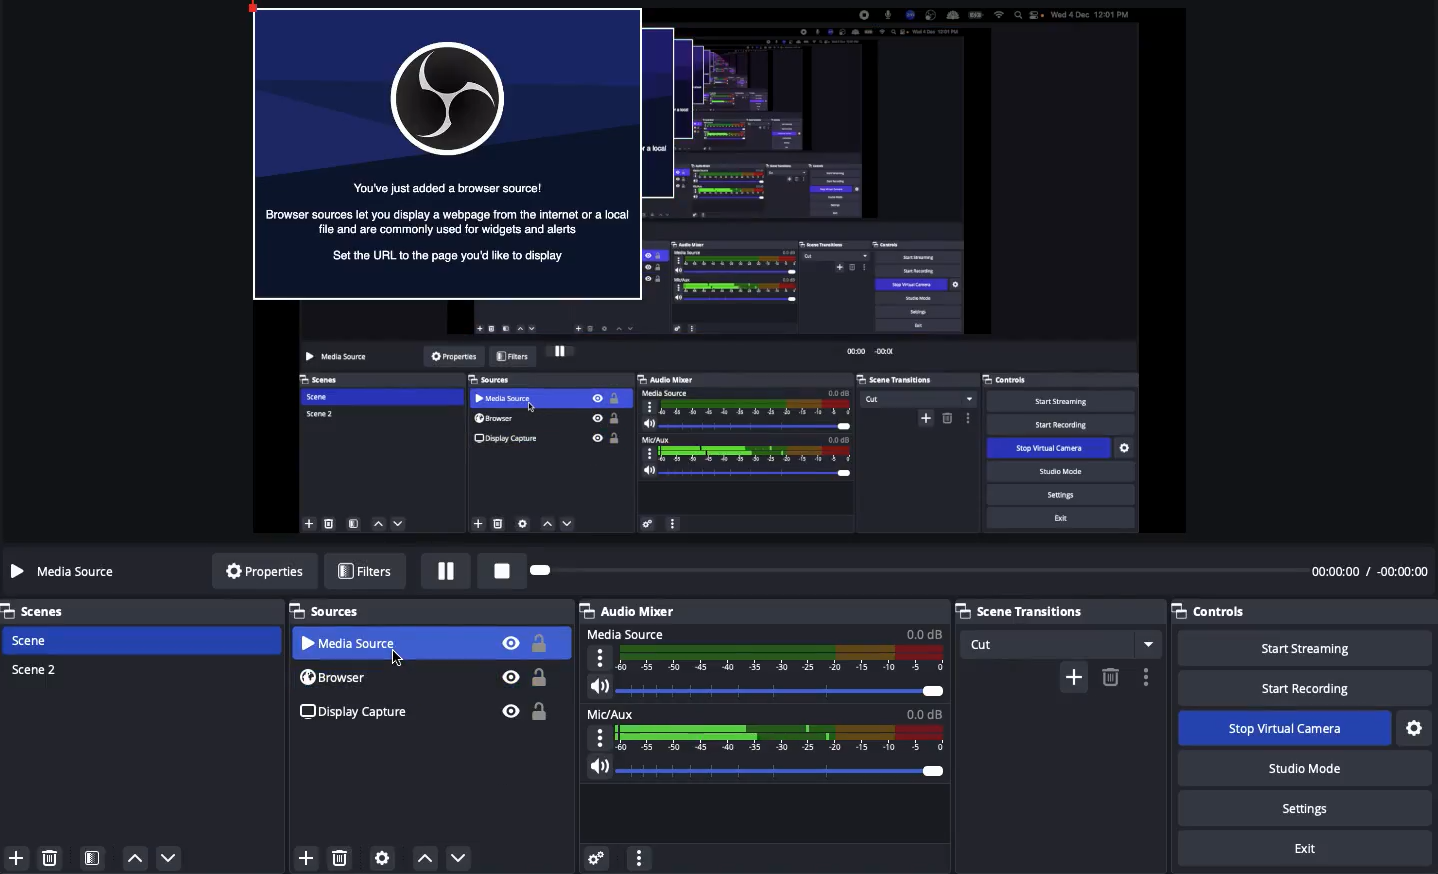 The image size is (1438, 874). I want to click on Unlock, so click(543, 678).